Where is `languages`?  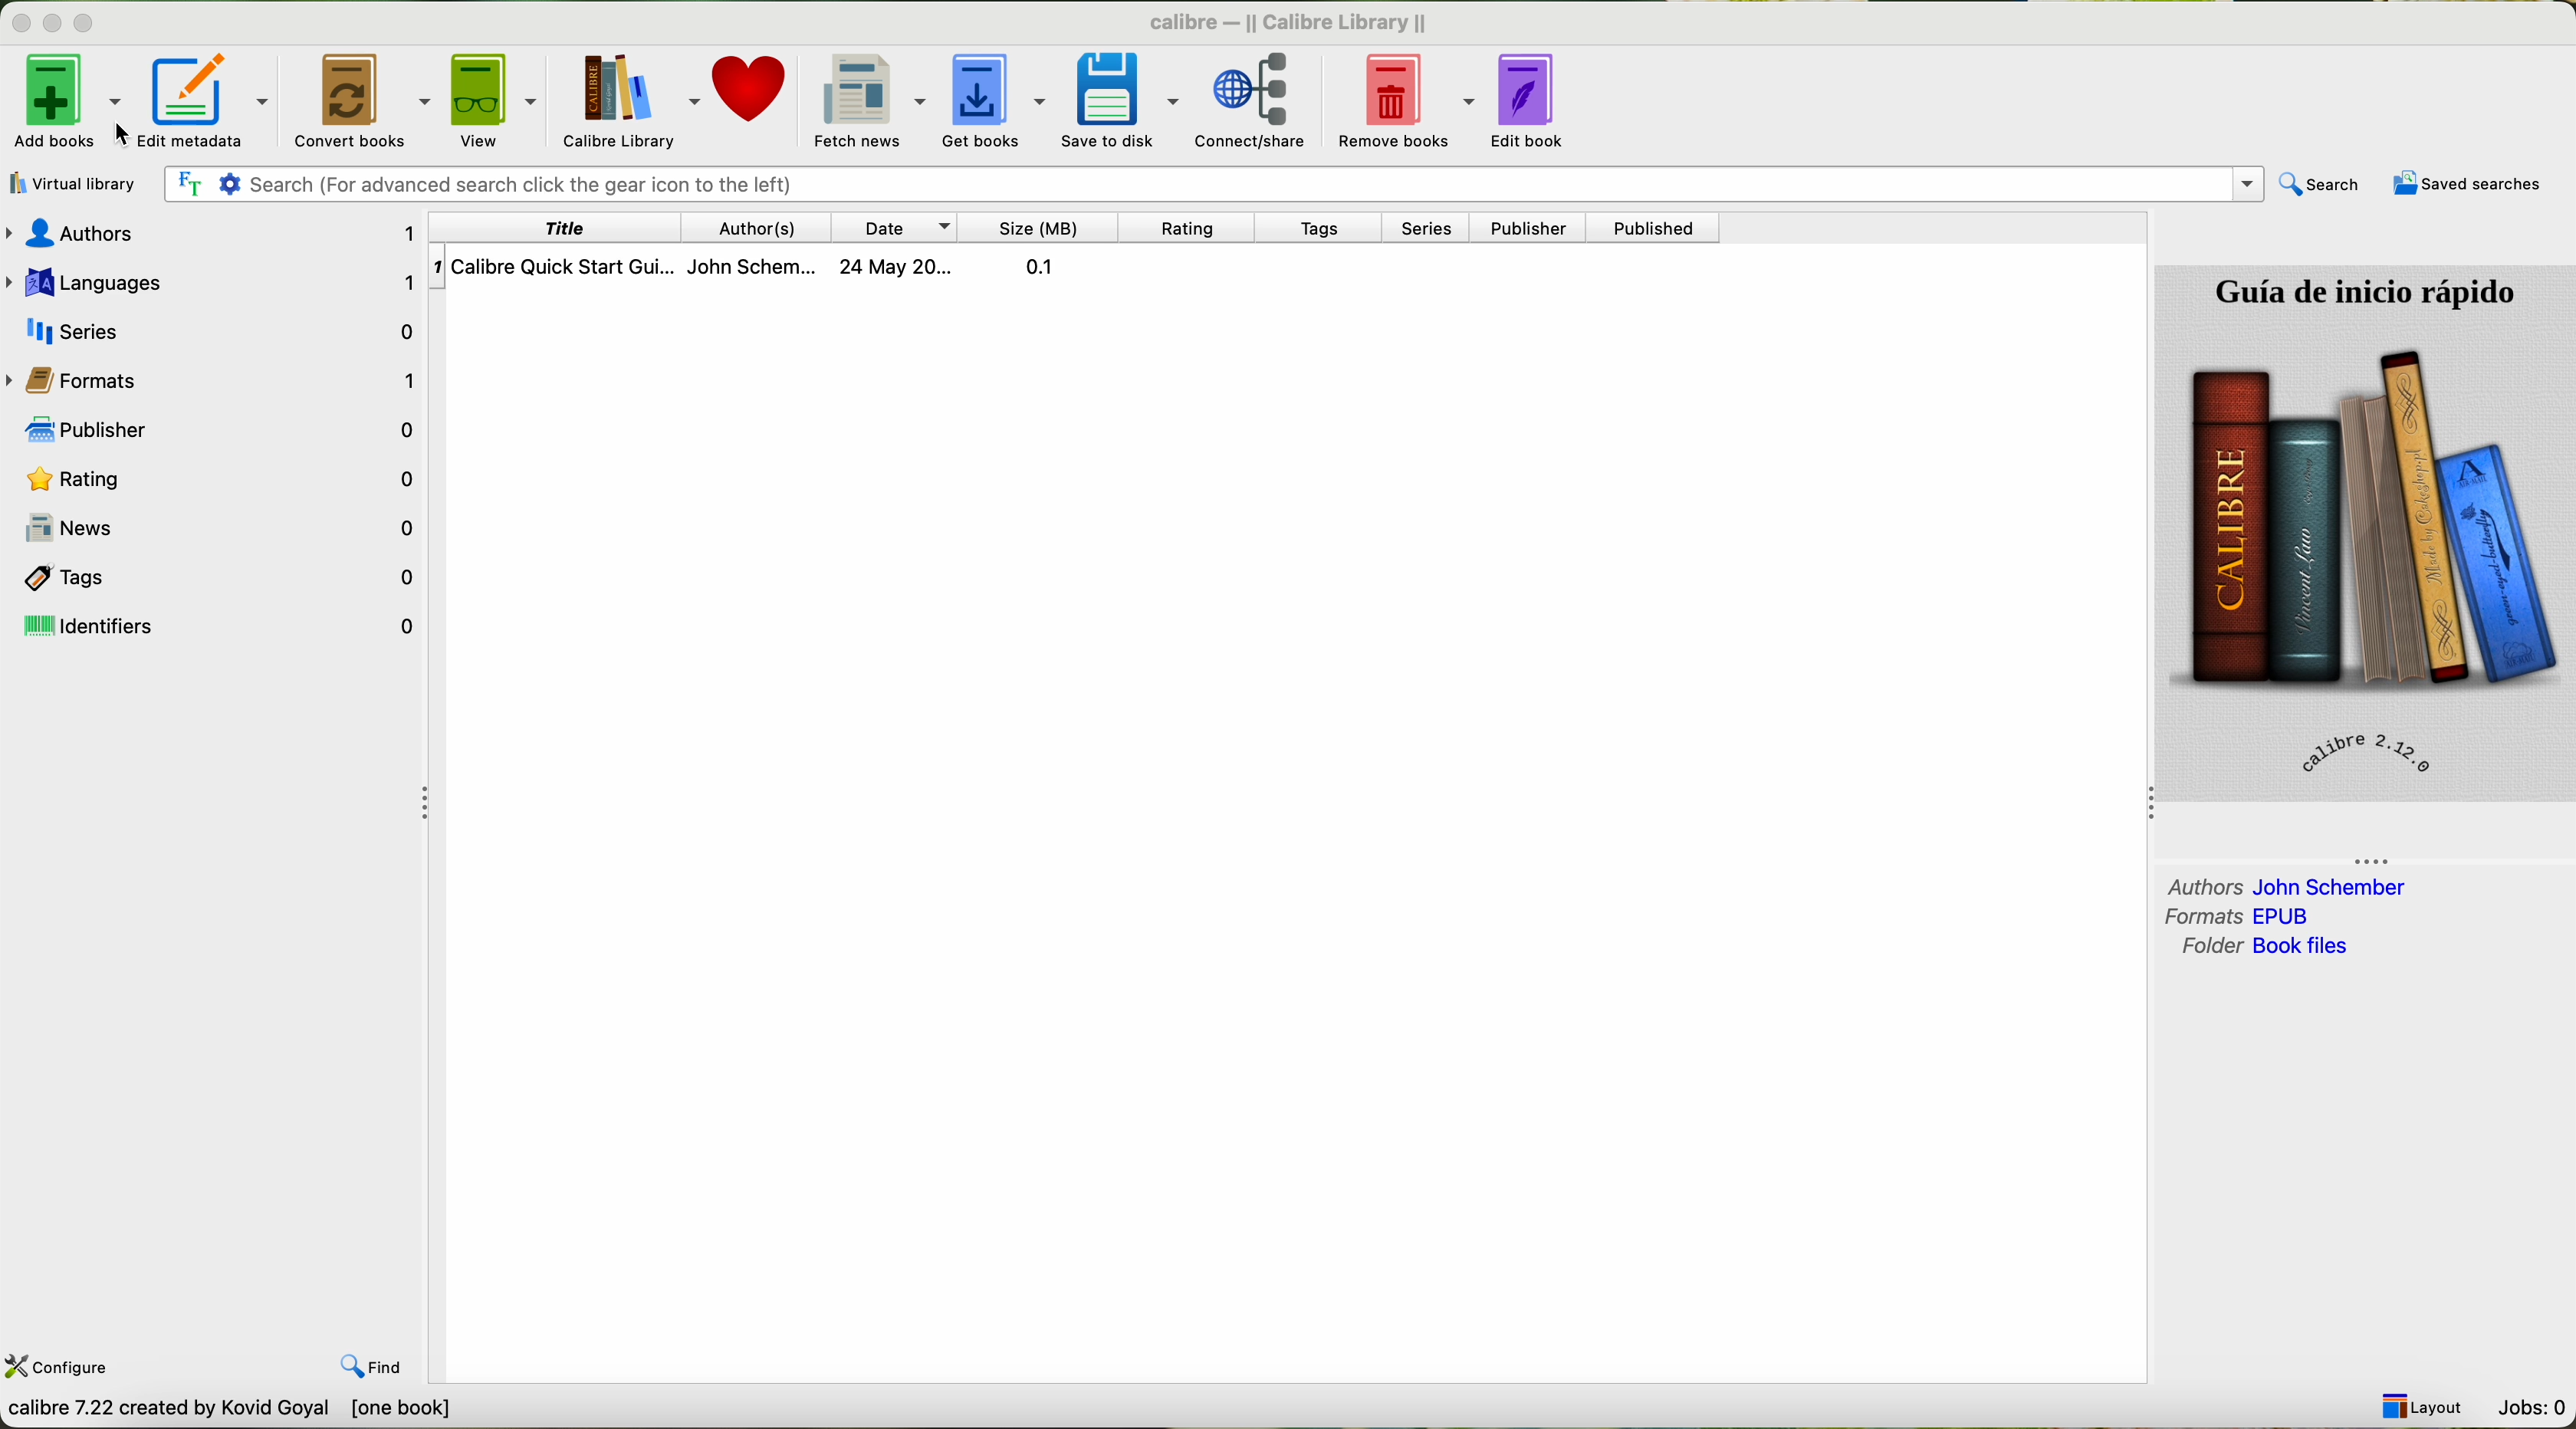
languages is located at coordinates (213, 279).